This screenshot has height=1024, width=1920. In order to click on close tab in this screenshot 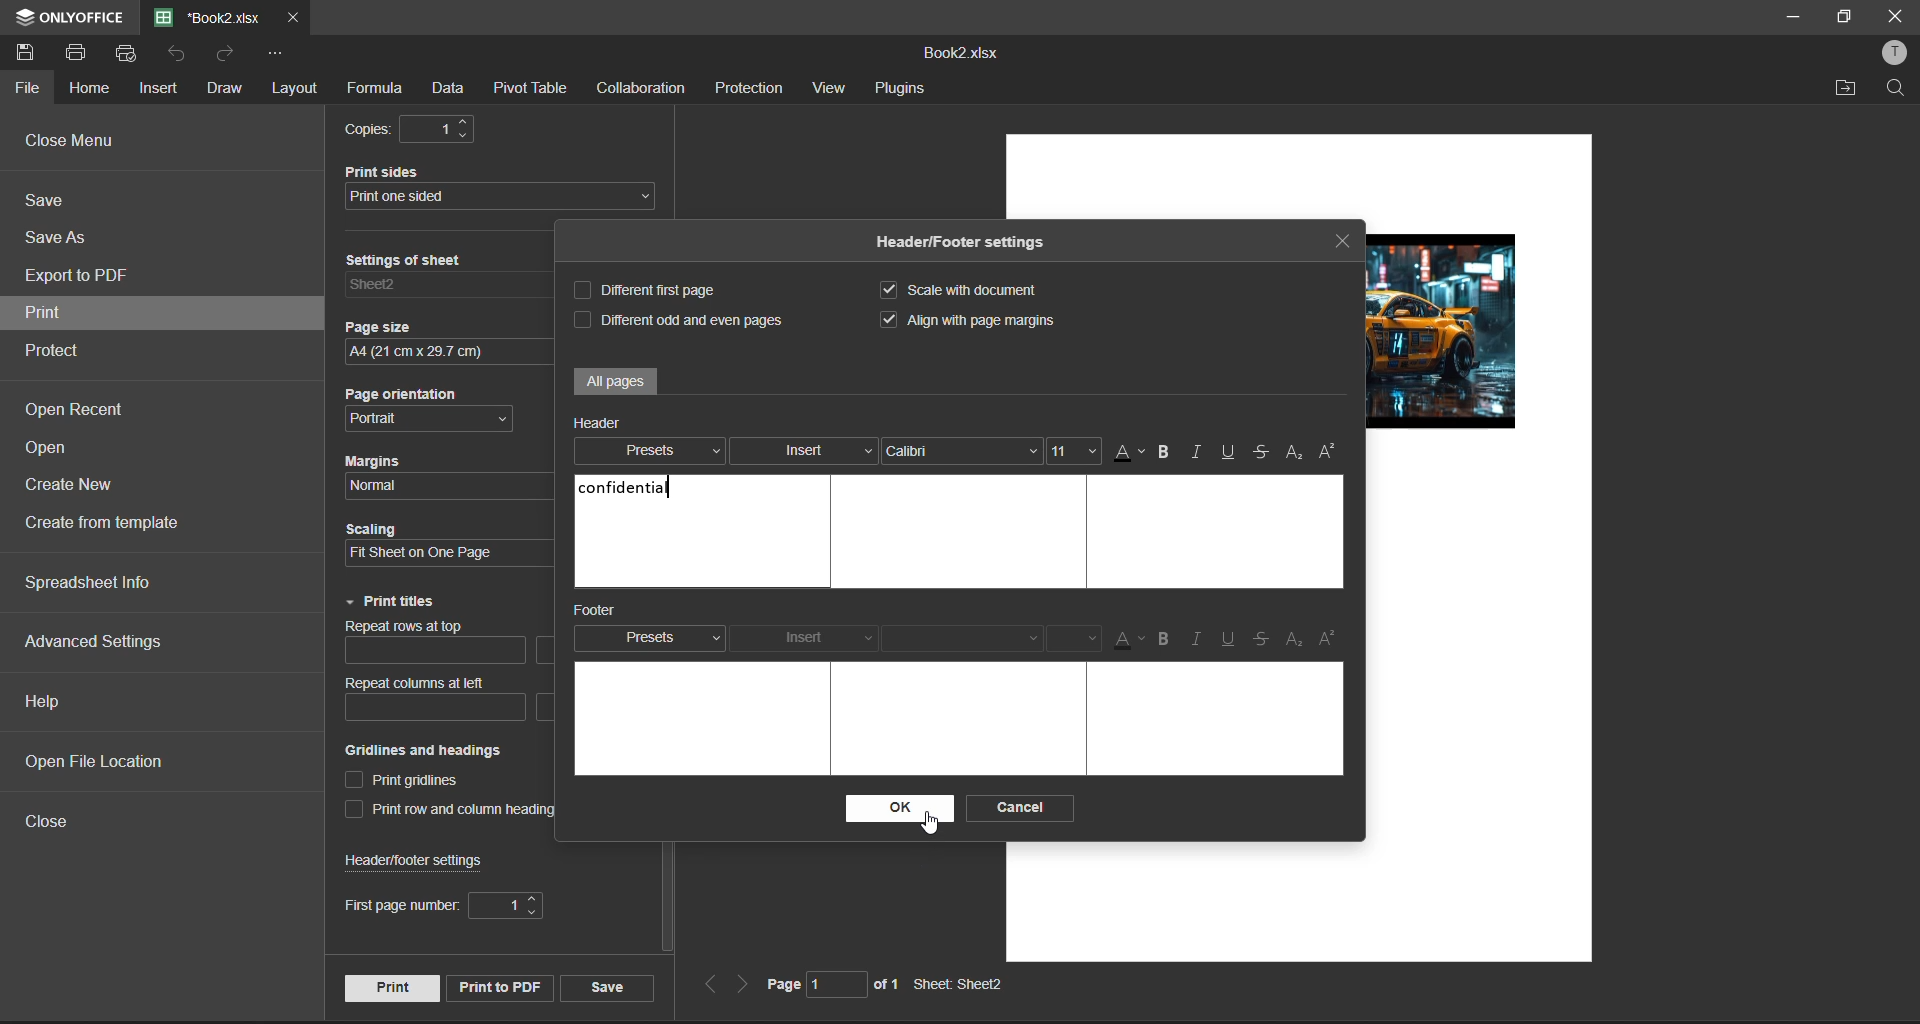, I will do `click(1344, 244)`.